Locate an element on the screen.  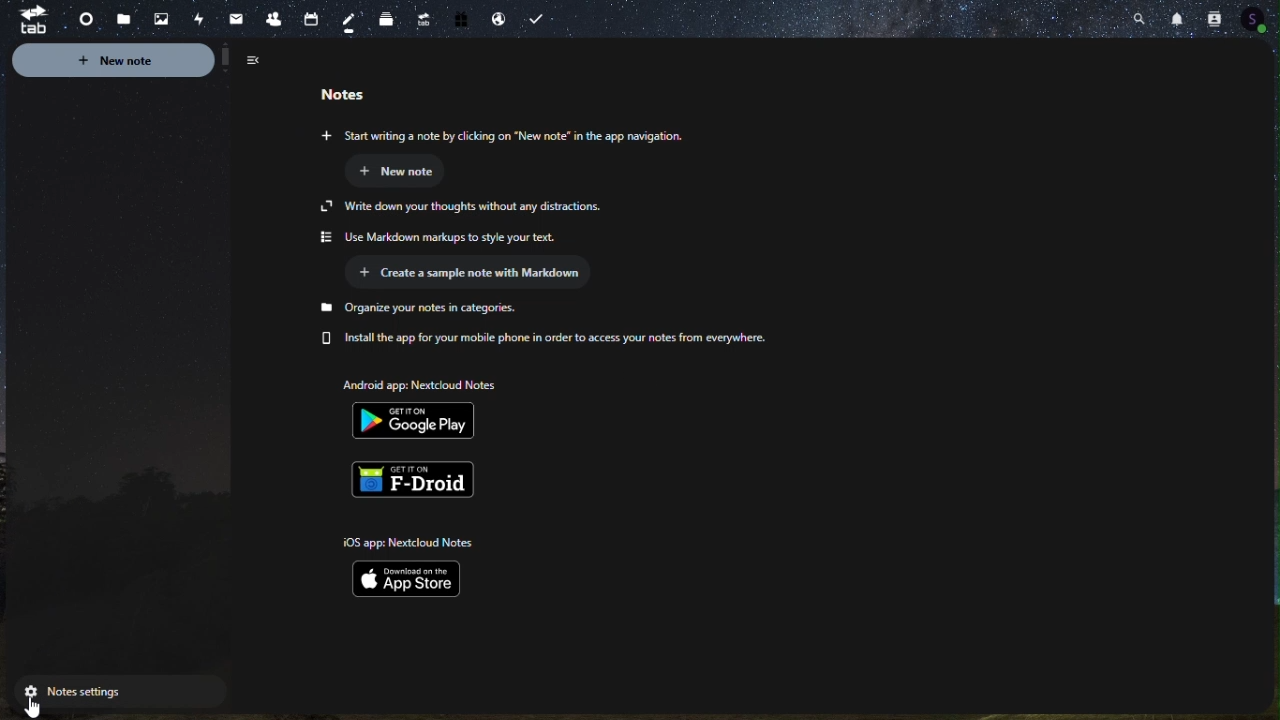
New note is located at coordinates (405, 173).